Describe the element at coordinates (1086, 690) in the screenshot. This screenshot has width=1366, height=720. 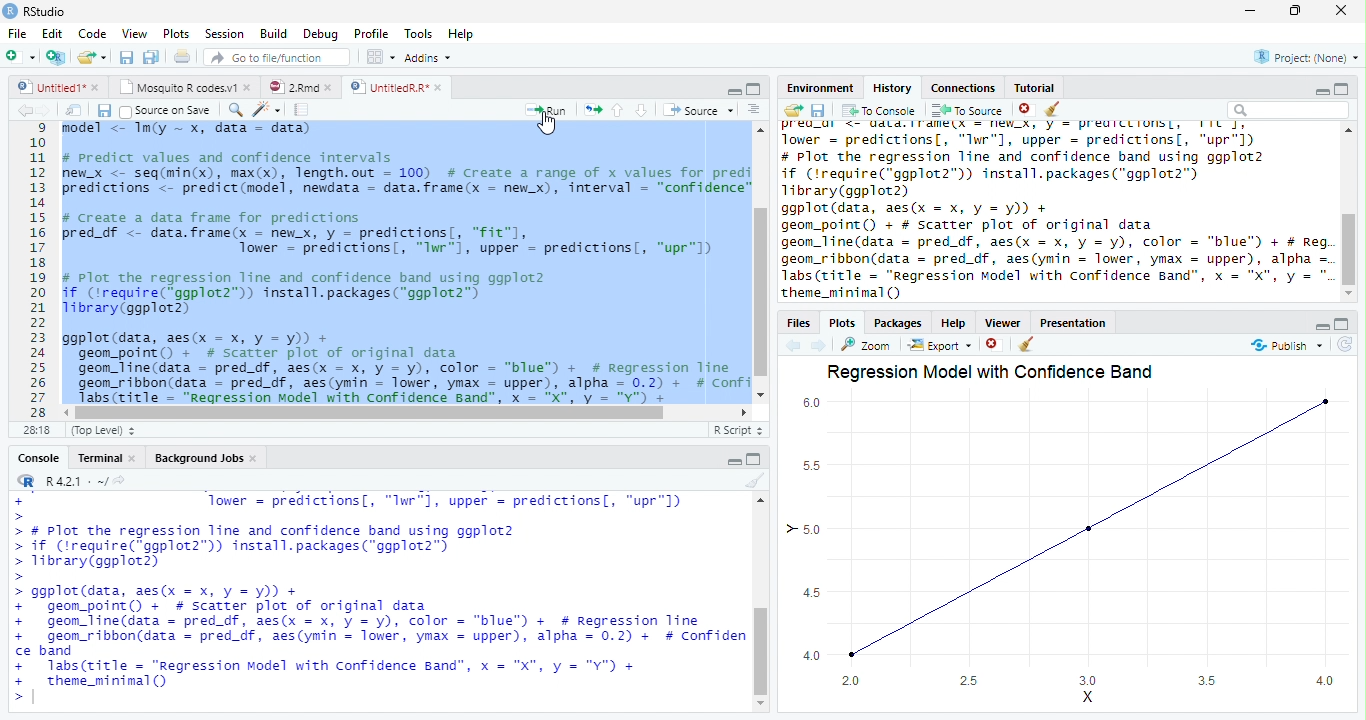
I see `X-axis | 20 25 3.0 35 40` at that location.